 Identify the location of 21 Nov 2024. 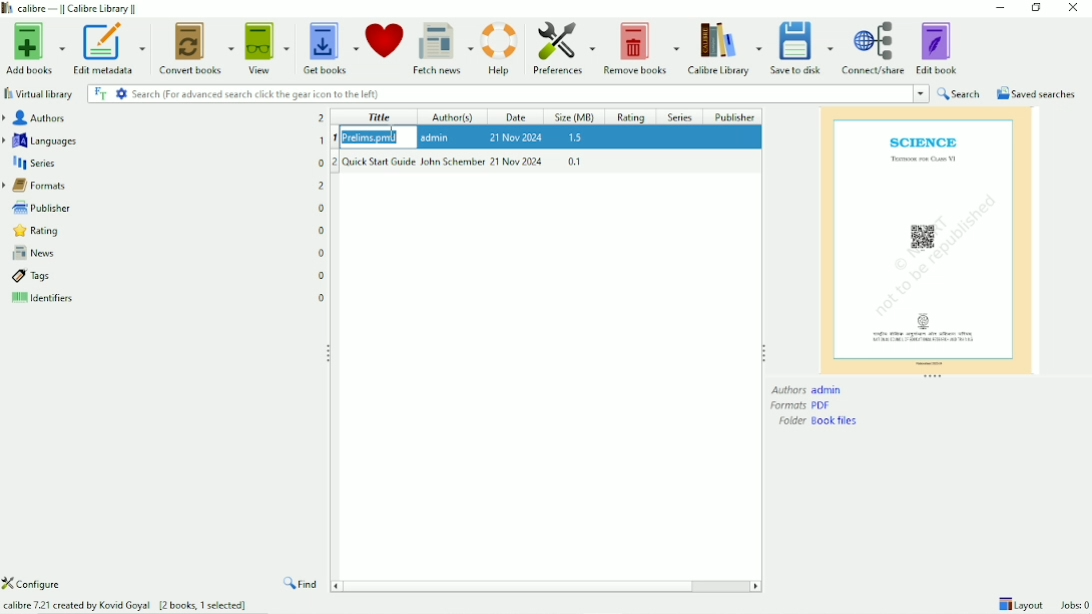
(518, 161).